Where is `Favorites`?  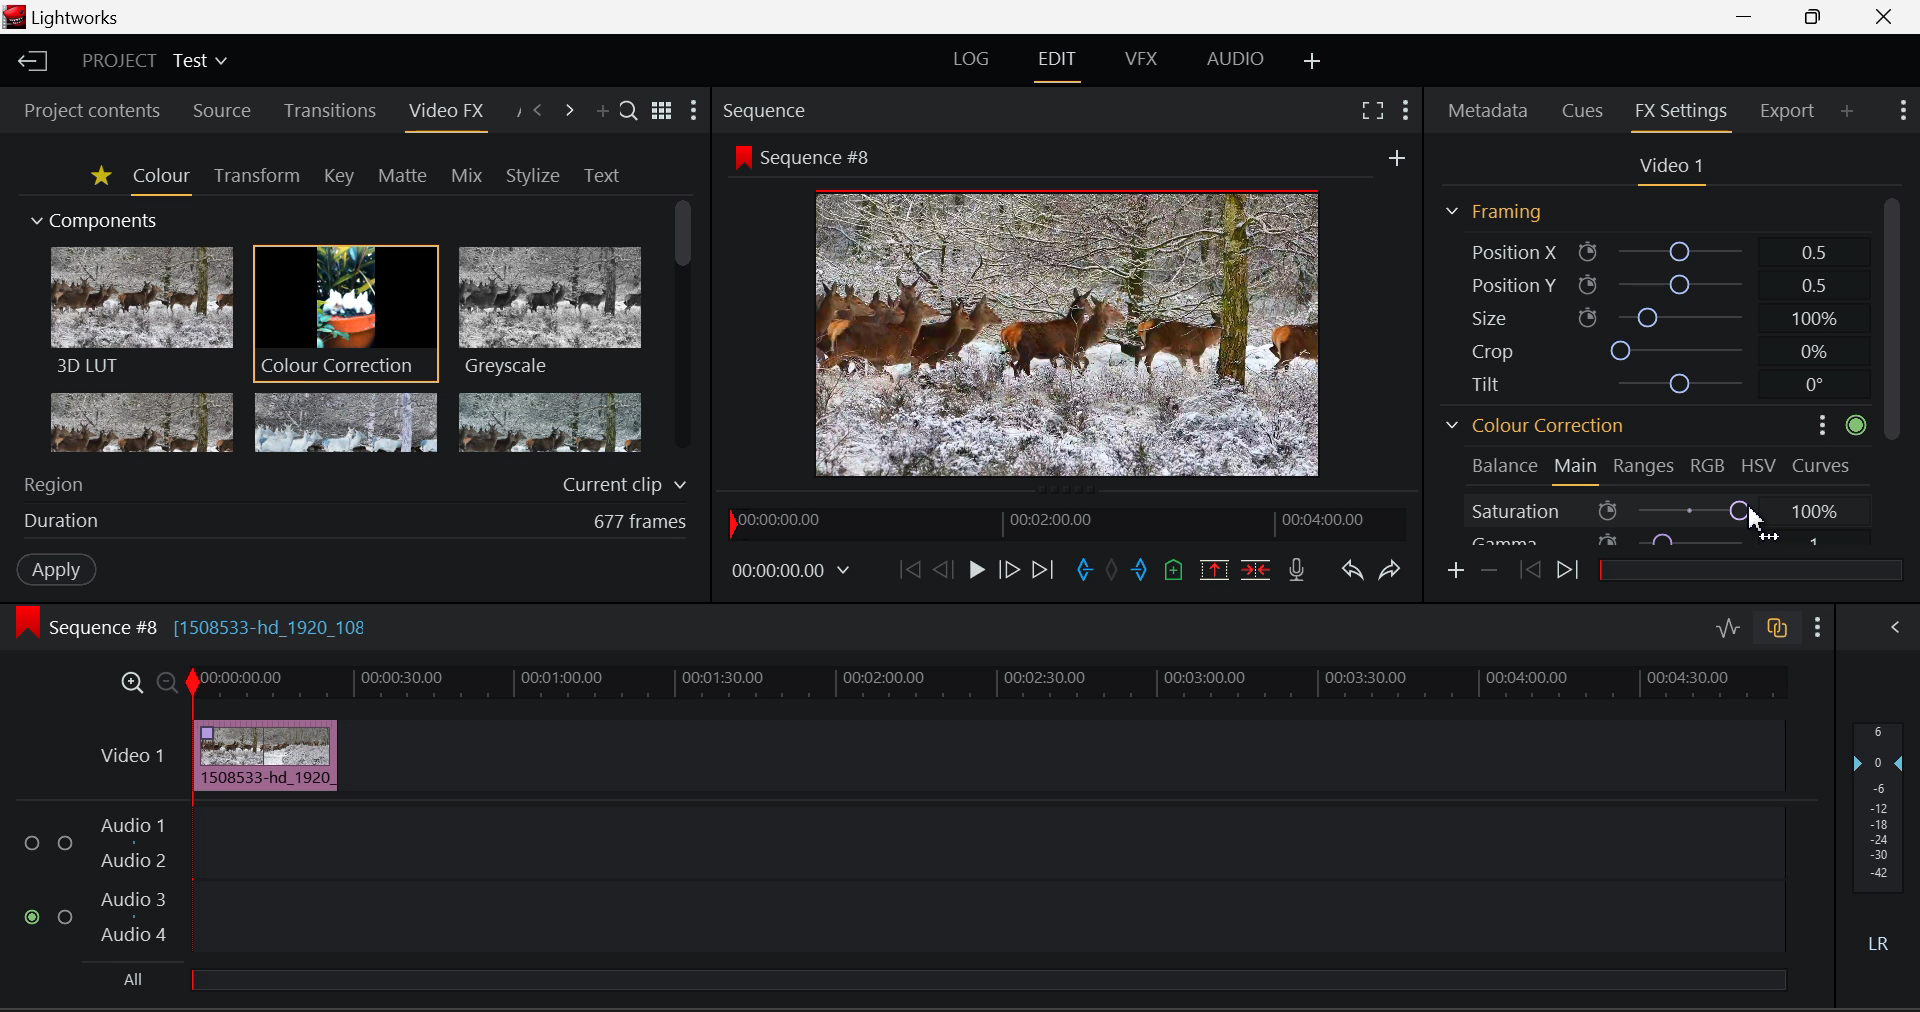 Favorites is located at coordinates (98, 176).